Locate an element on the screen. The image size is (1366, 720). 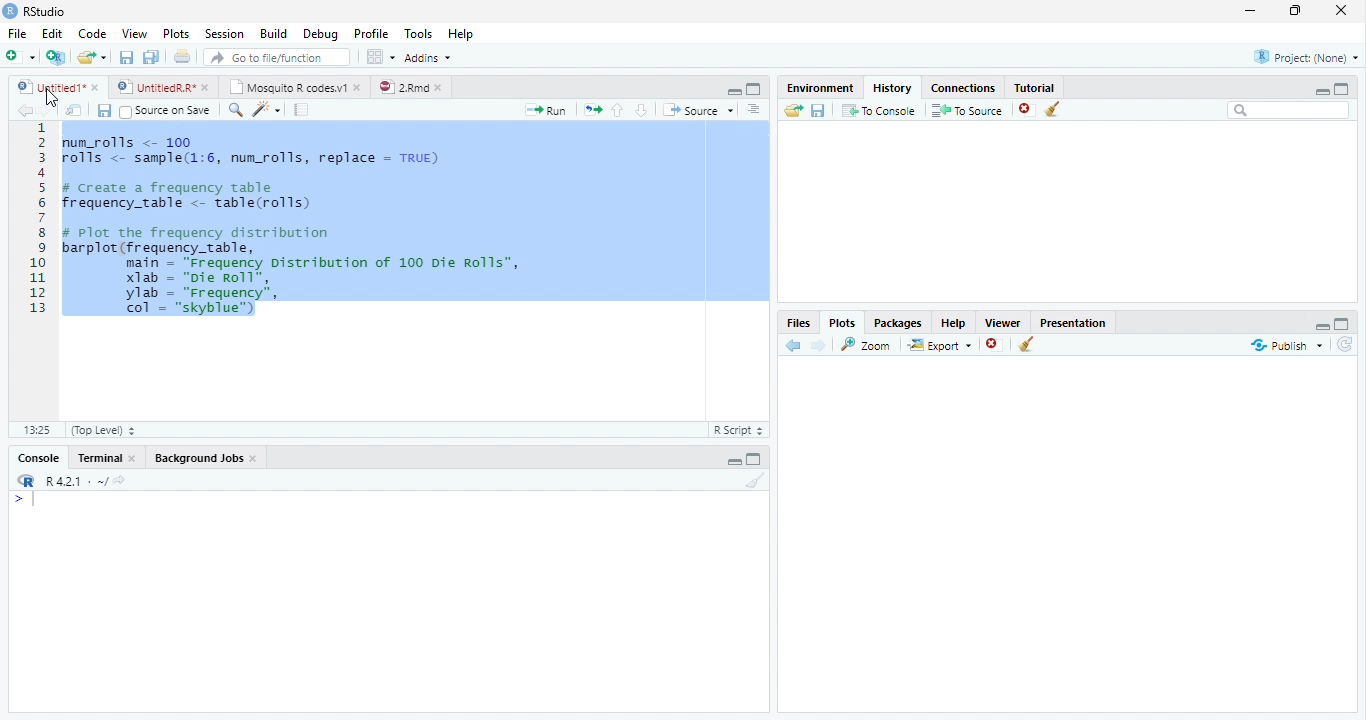
Load History from existing file is located at coordinates (793, 110).